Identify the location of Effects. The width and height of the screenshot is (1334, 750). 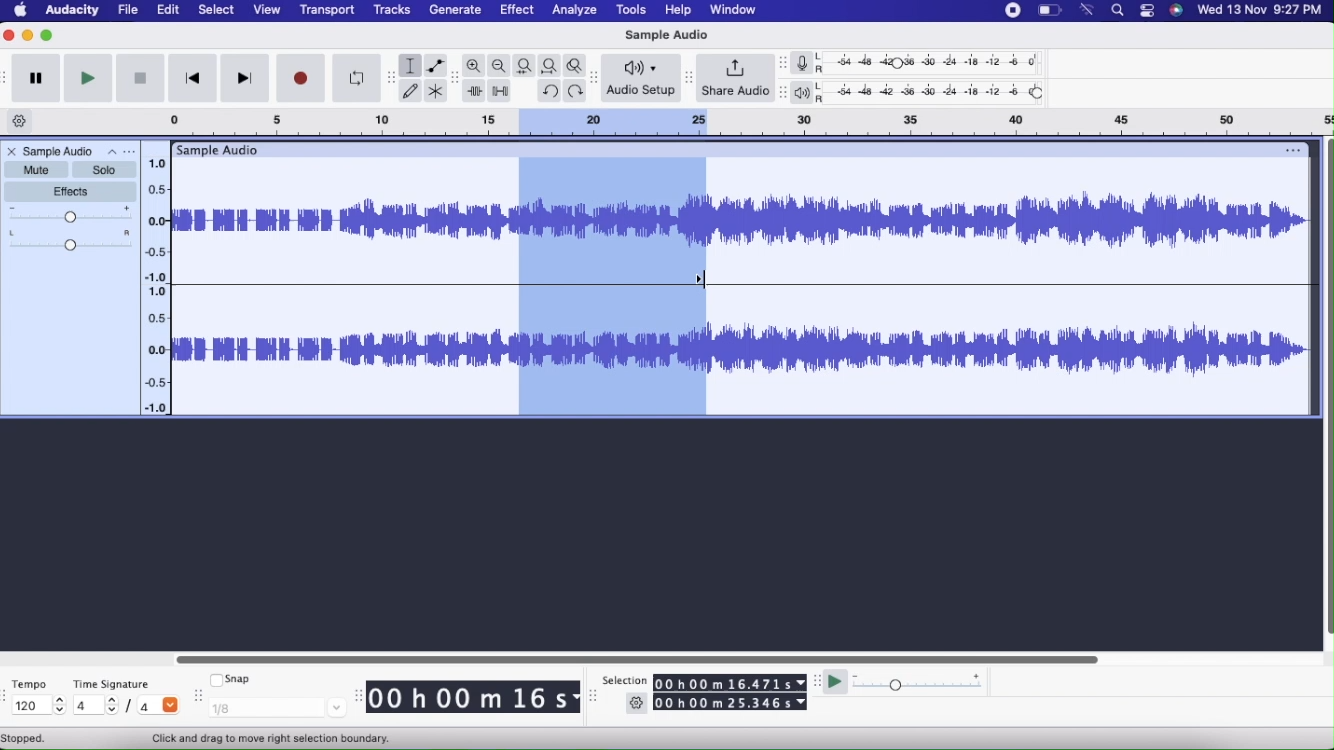
(73, 192).